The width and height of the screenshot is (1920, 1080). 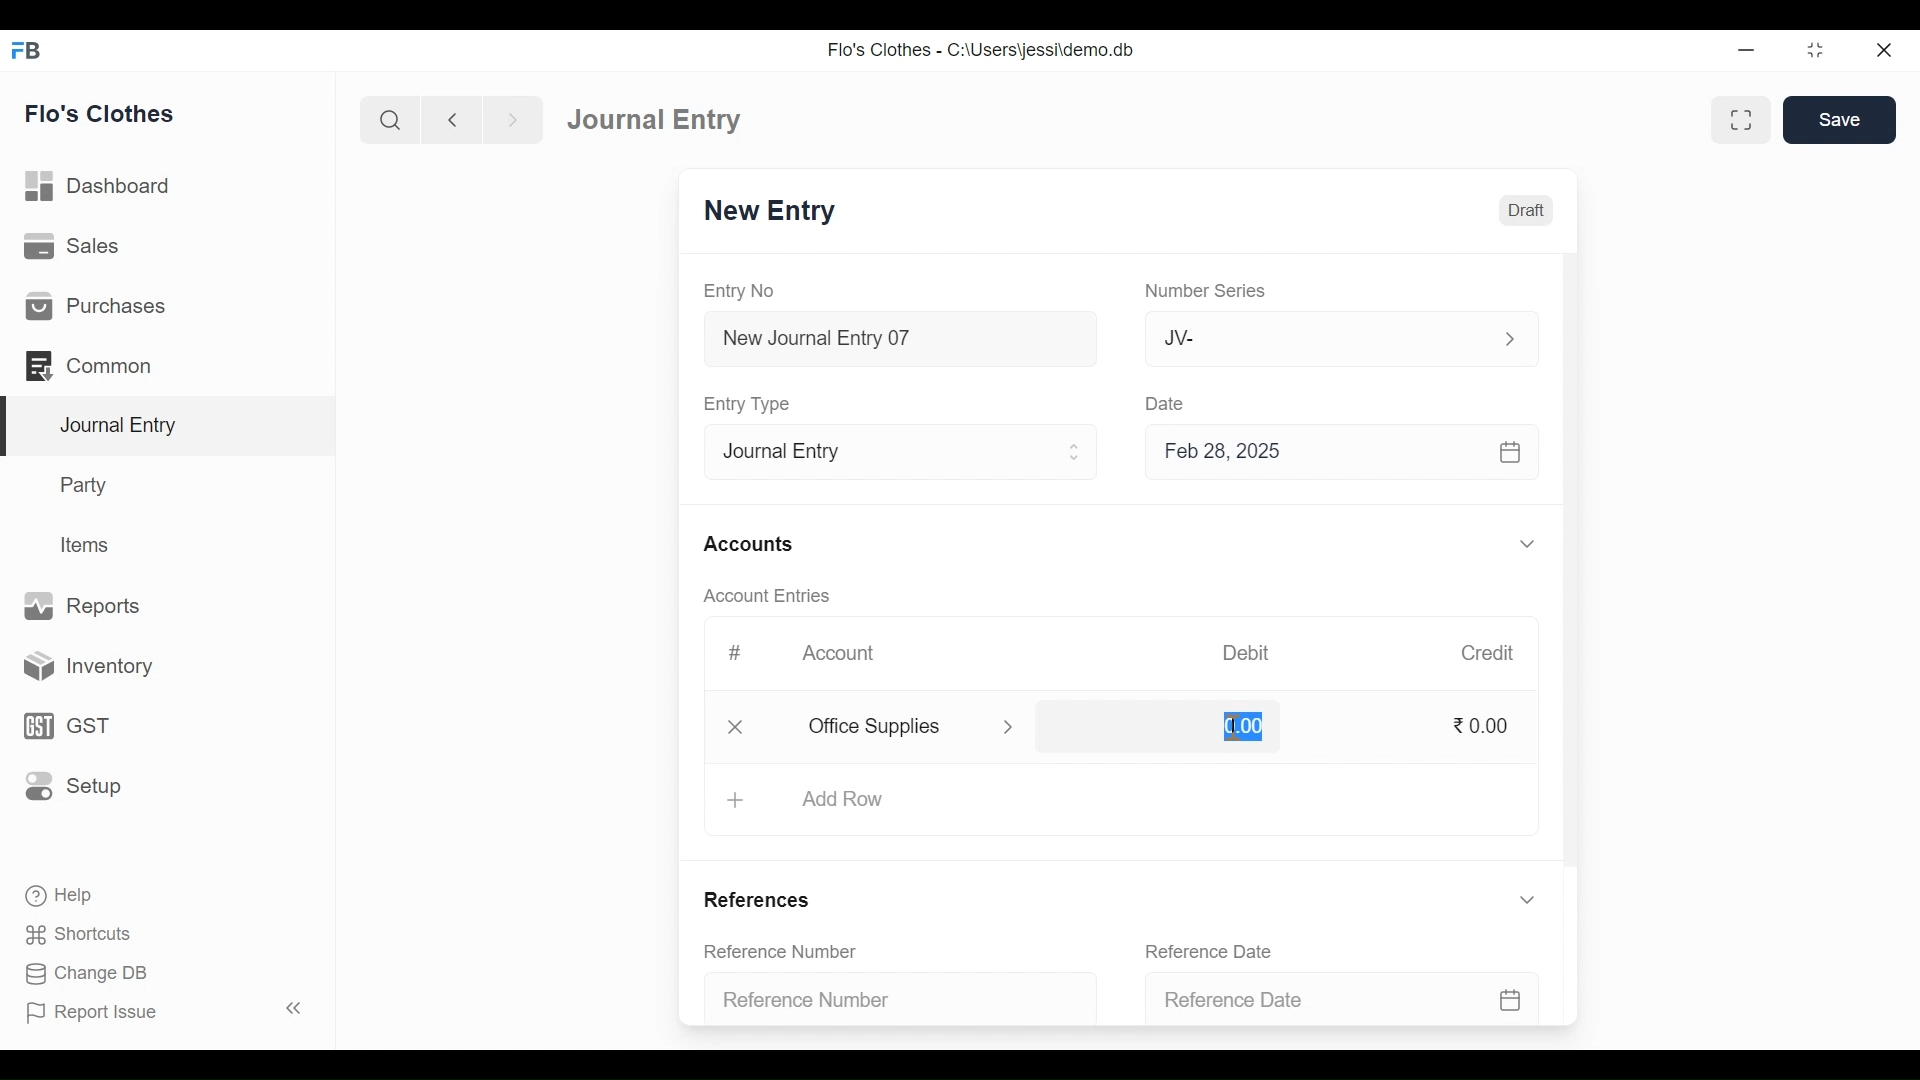 I want to click on Journal Entry, so click(x=172, y=427).